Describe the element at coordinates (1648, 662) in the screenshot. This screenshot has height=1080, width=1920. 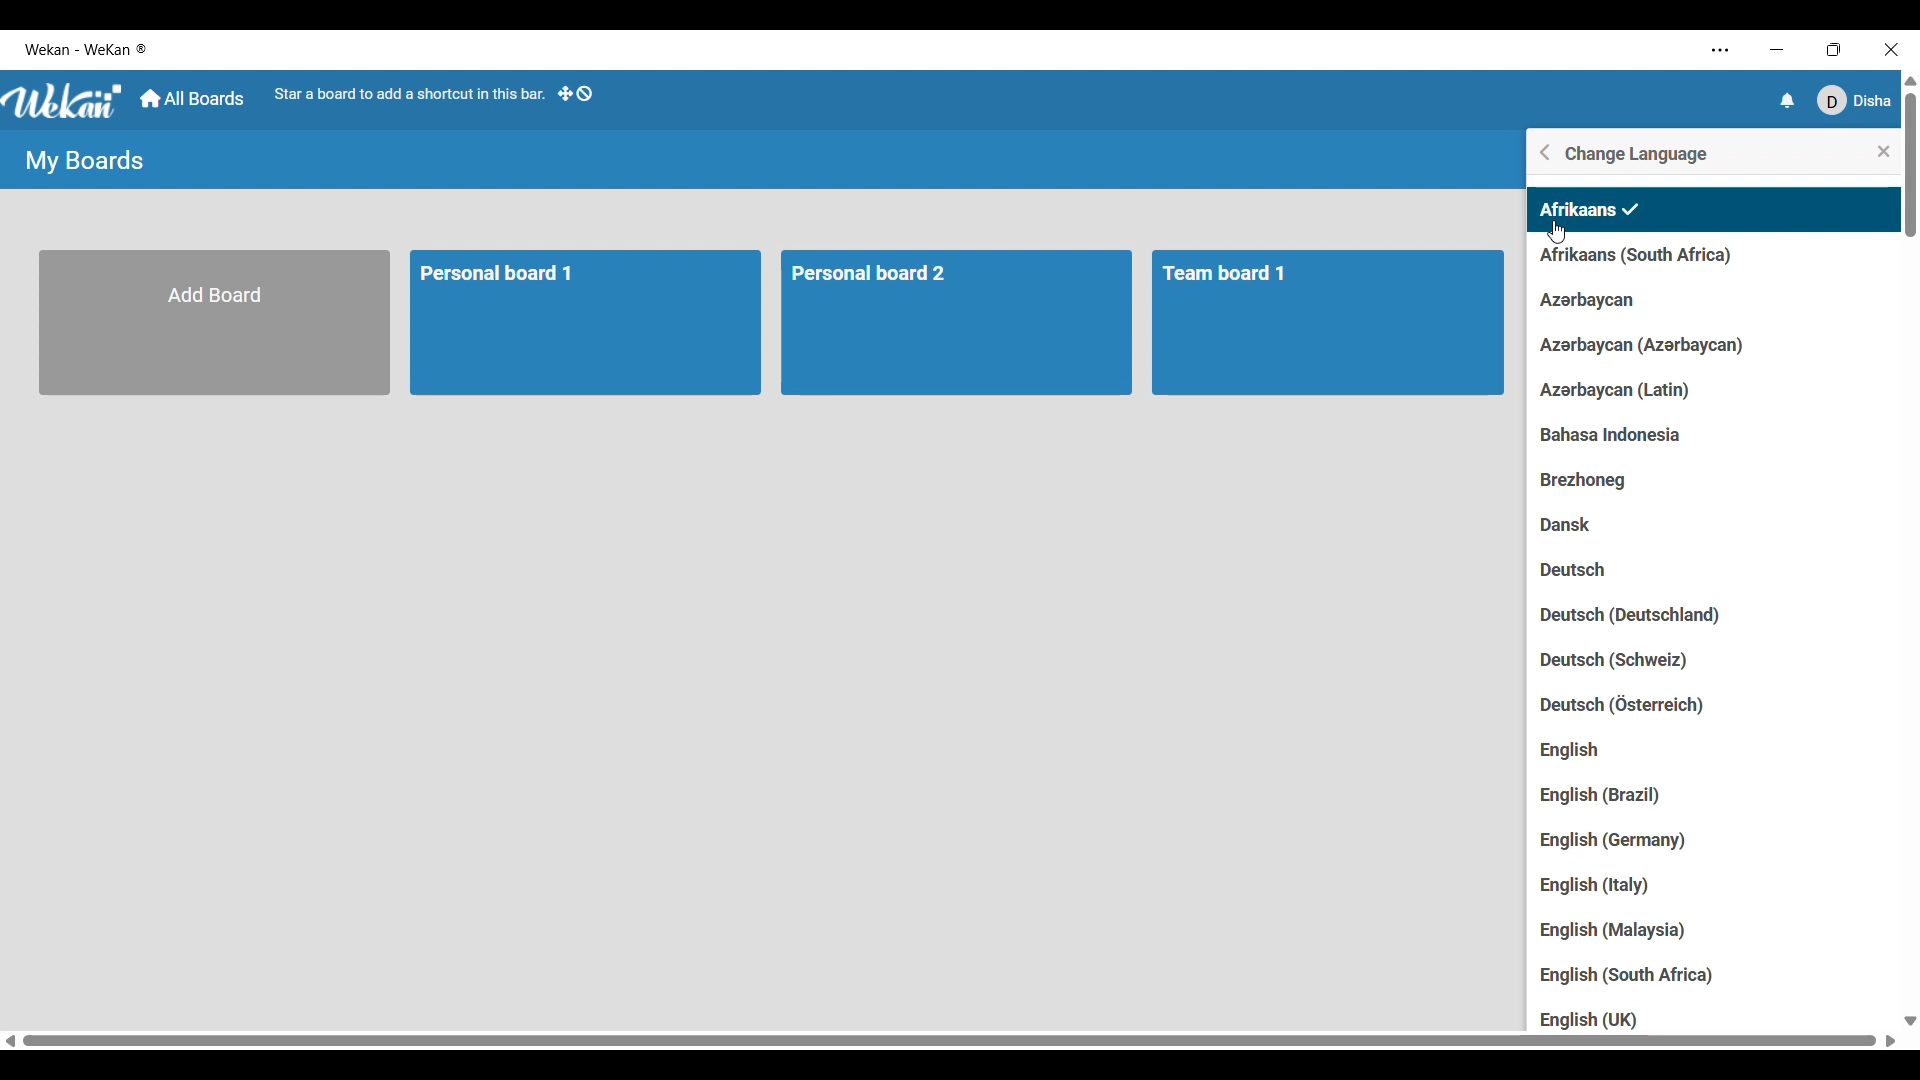
I see `Deutsch (Schweiz)` at that location.